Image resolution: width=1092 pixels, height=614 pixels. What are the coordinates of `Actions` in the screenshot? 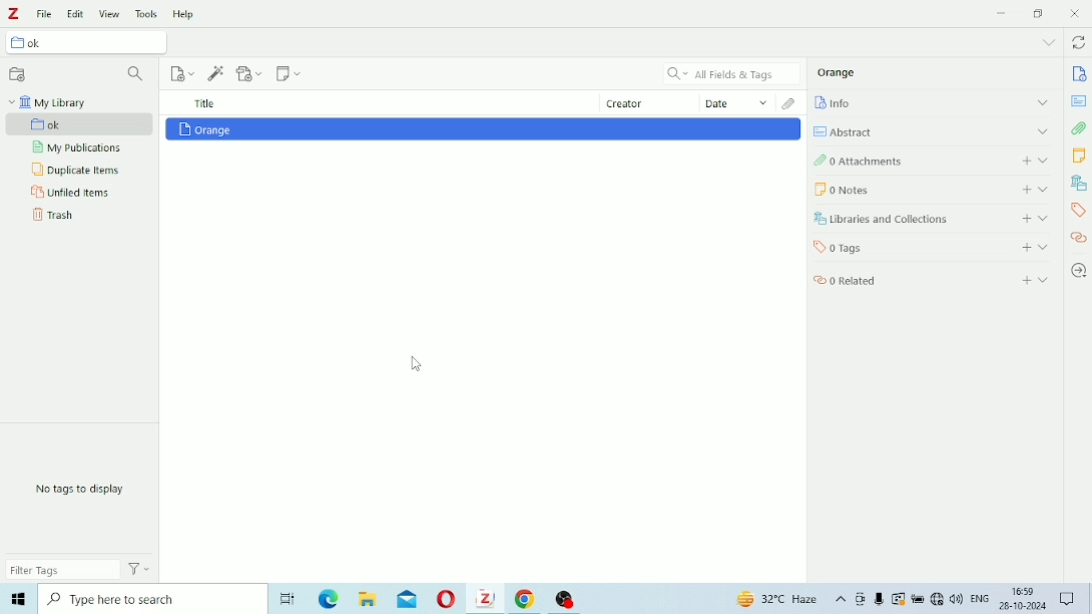 It's located at (140, 568).